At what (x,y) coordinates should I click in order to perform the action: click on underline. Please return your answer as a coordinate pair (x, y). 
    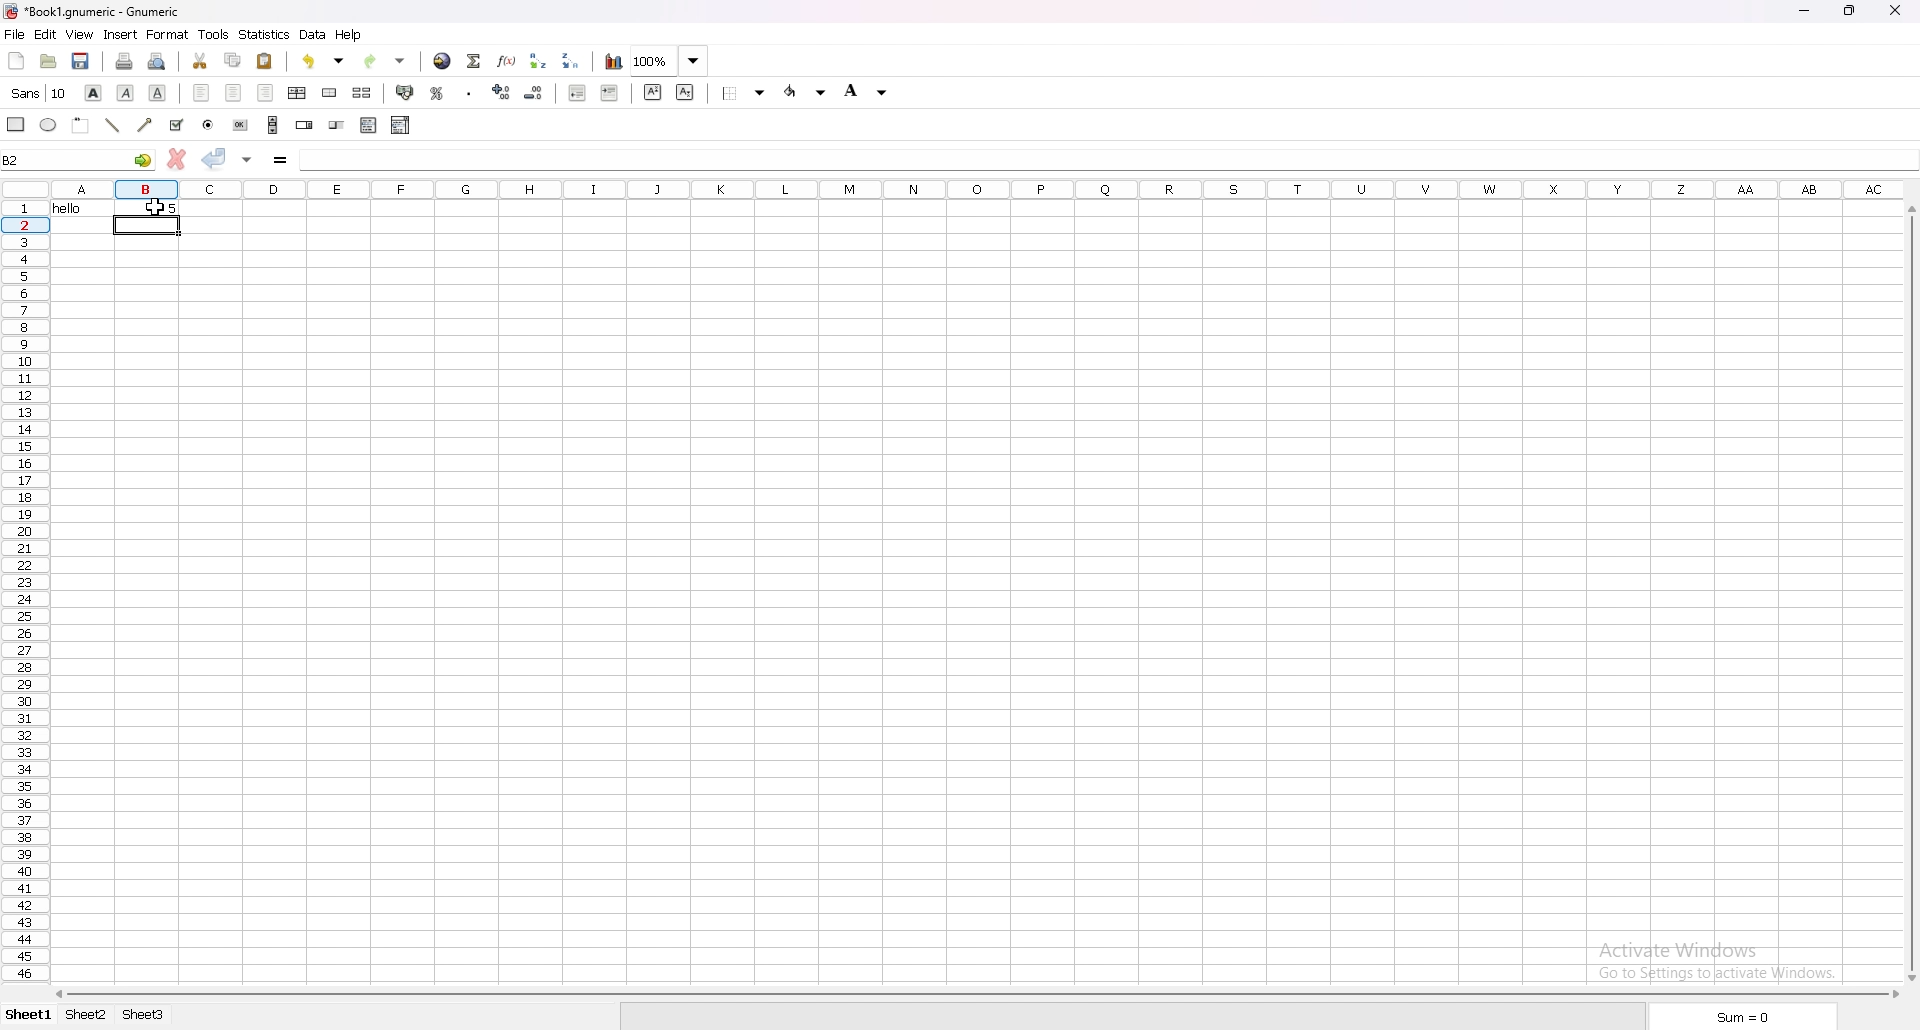
    Looking at the image, I should click on (159, 94).